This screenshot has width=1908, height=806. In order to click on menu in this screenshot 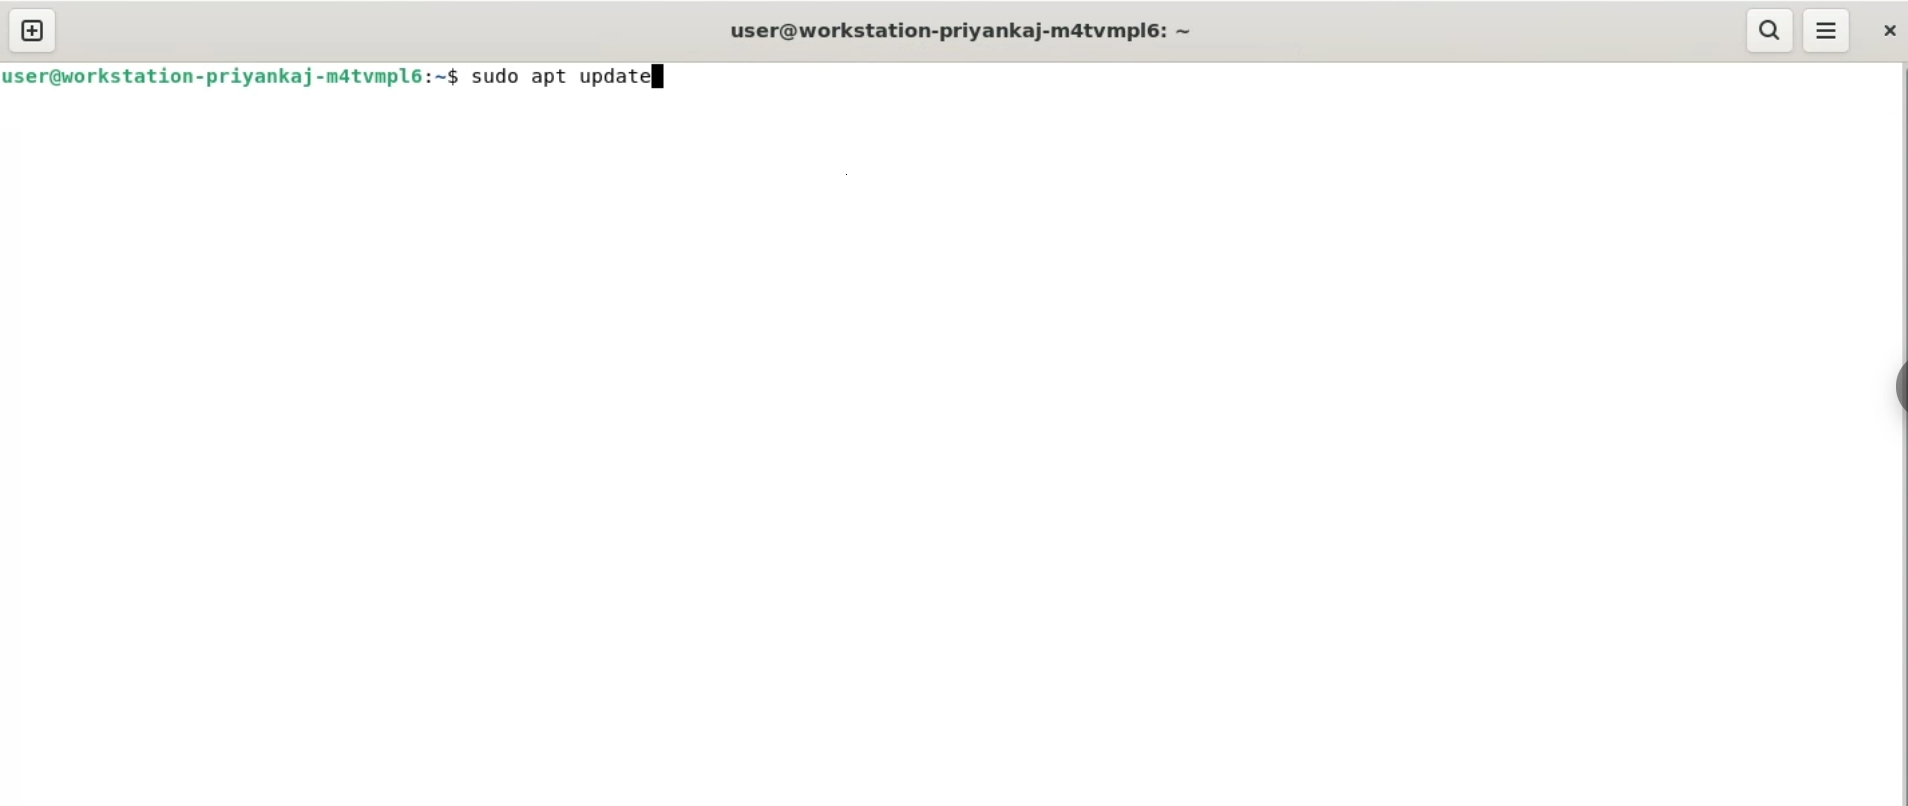, I will do `click(1830, 31)`.